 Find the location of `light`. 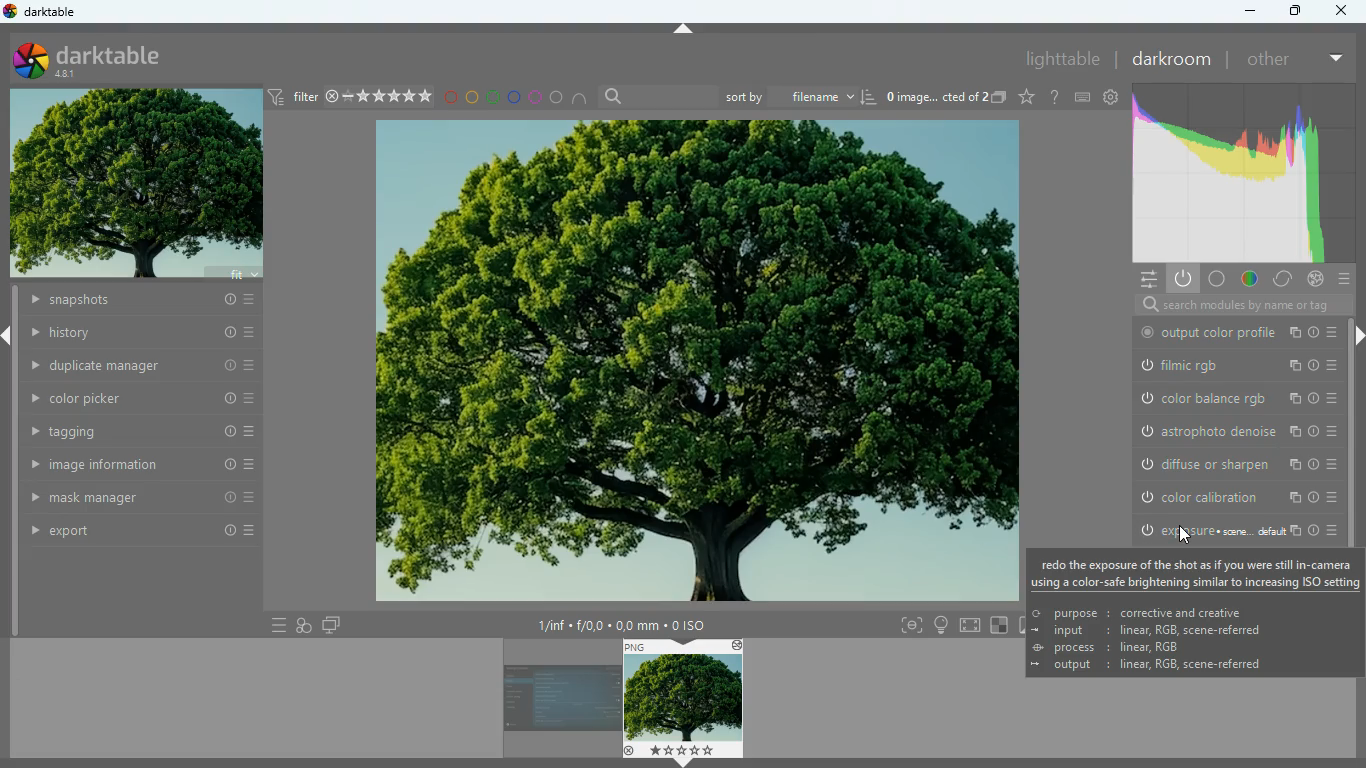

light is located at coordinates (939, 624).